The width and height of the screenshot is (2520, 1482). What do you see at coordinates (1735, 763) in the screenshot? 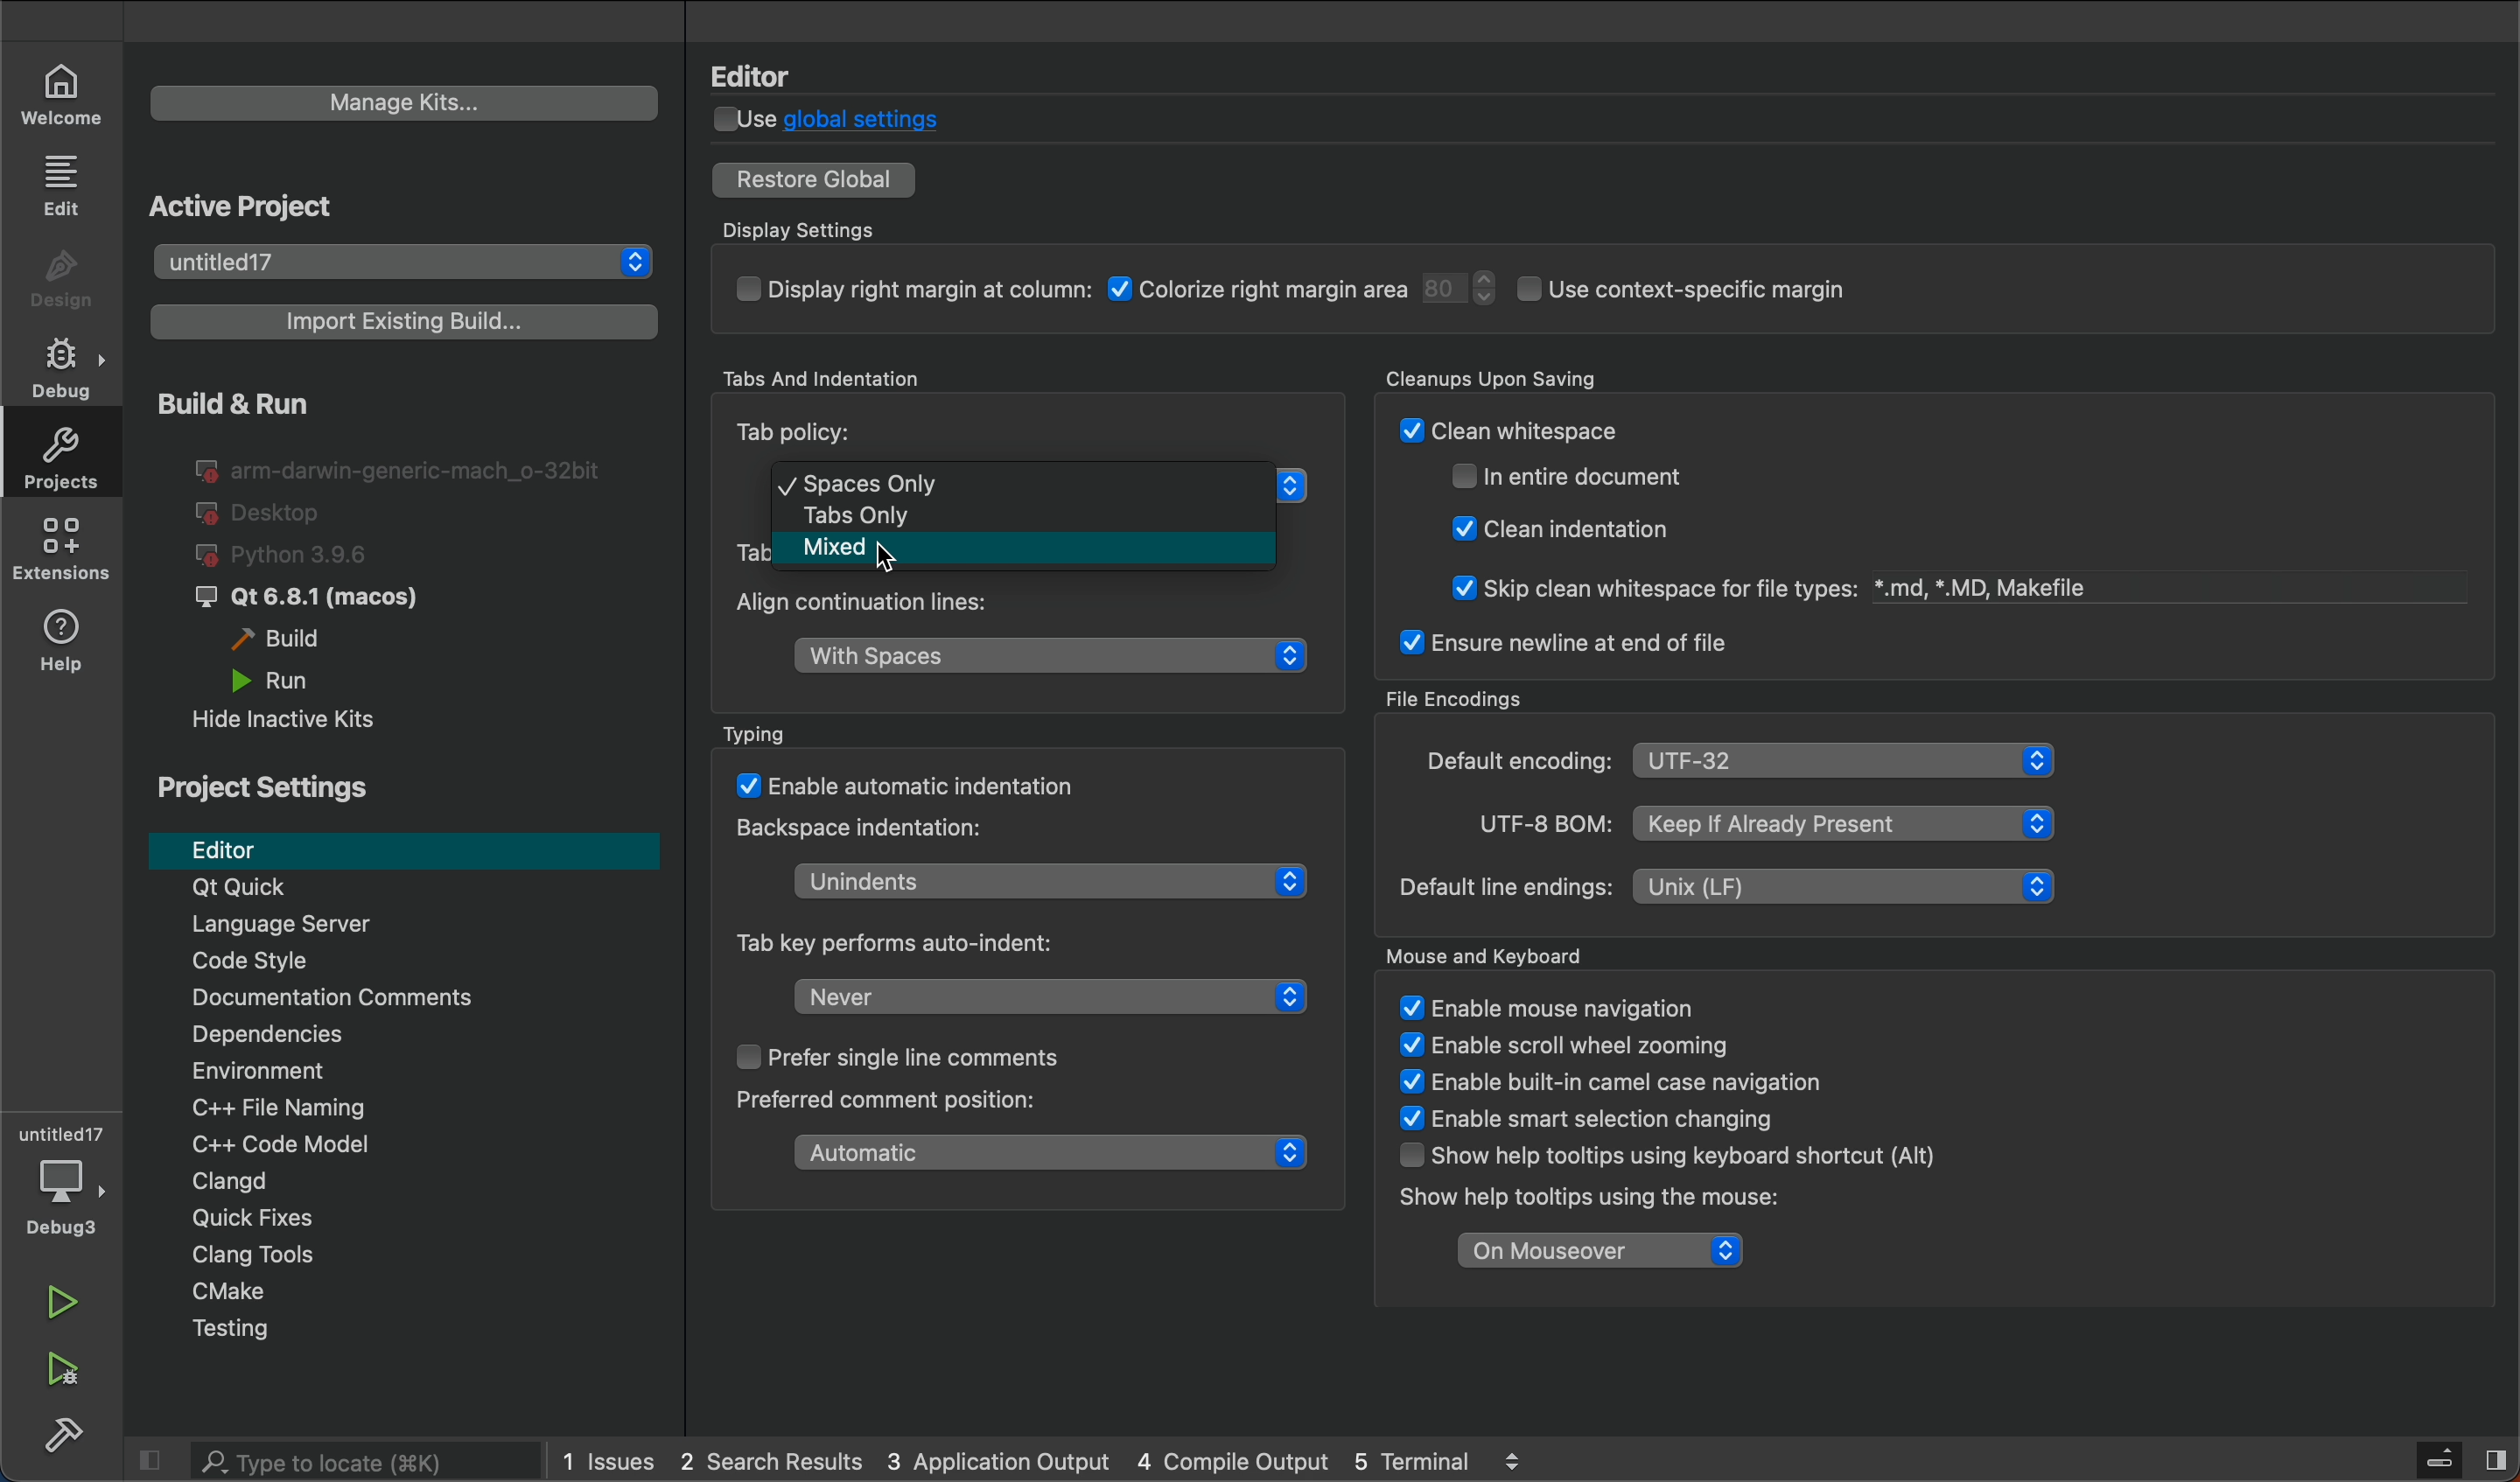
I see `file encoding` at bounding box center [1735, 763].